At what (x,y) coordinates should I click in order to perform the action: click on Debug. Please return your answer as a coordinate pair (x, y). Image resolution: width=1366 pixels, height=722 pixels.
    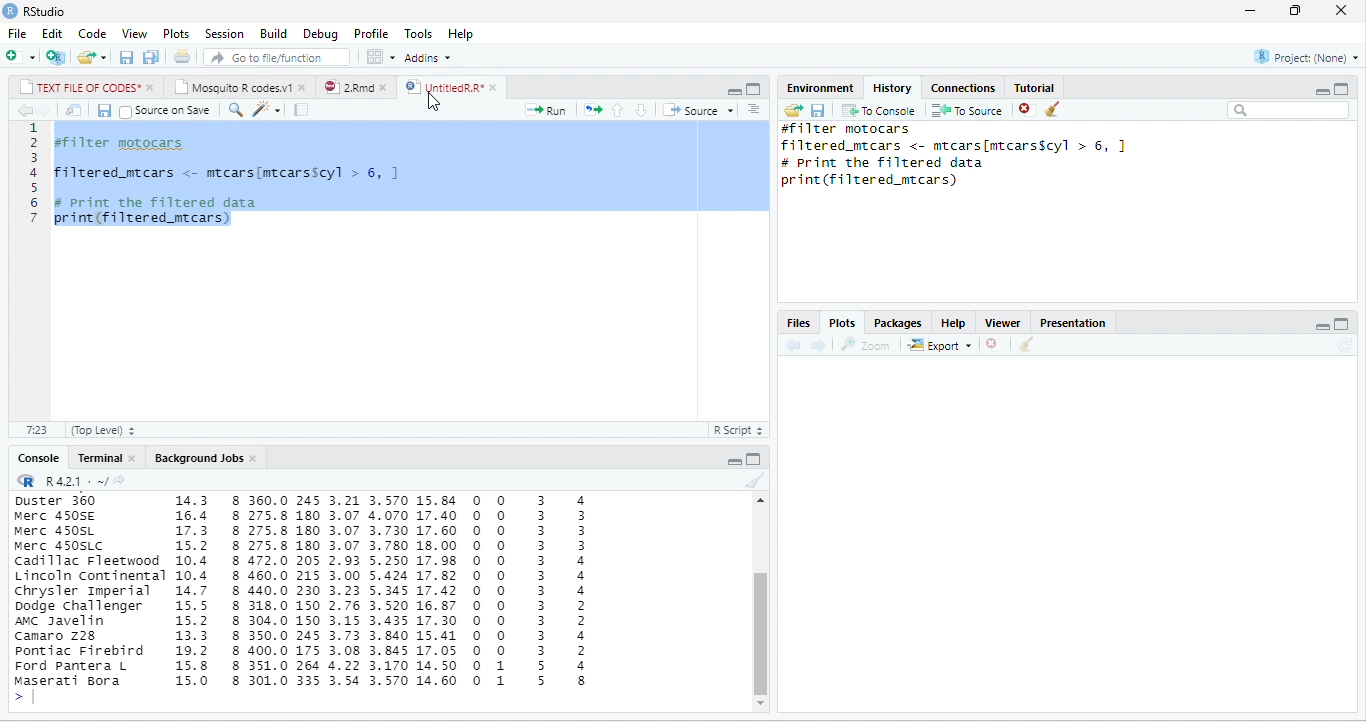
    Looking at the image, I should click on (320, 35).